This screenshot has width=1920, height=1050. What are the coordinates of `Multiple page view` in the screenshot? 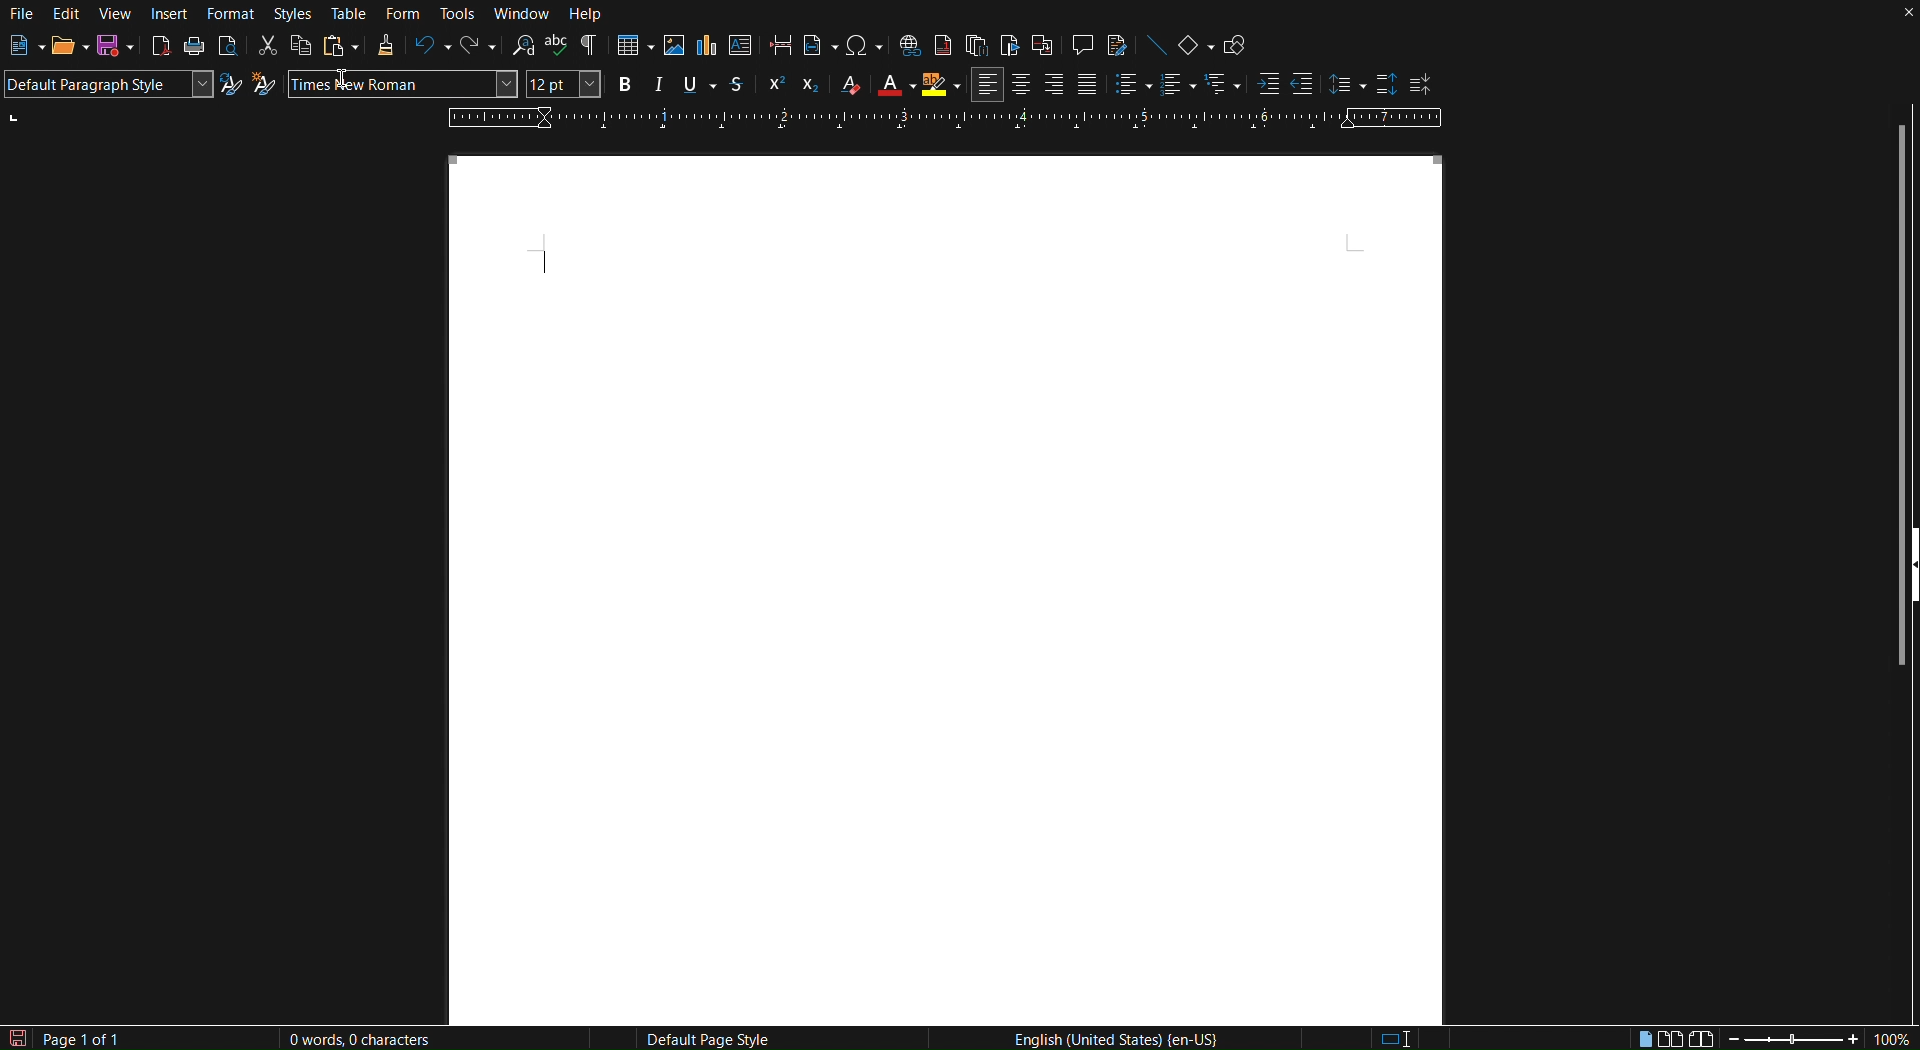 It's located at (1672, 1036).